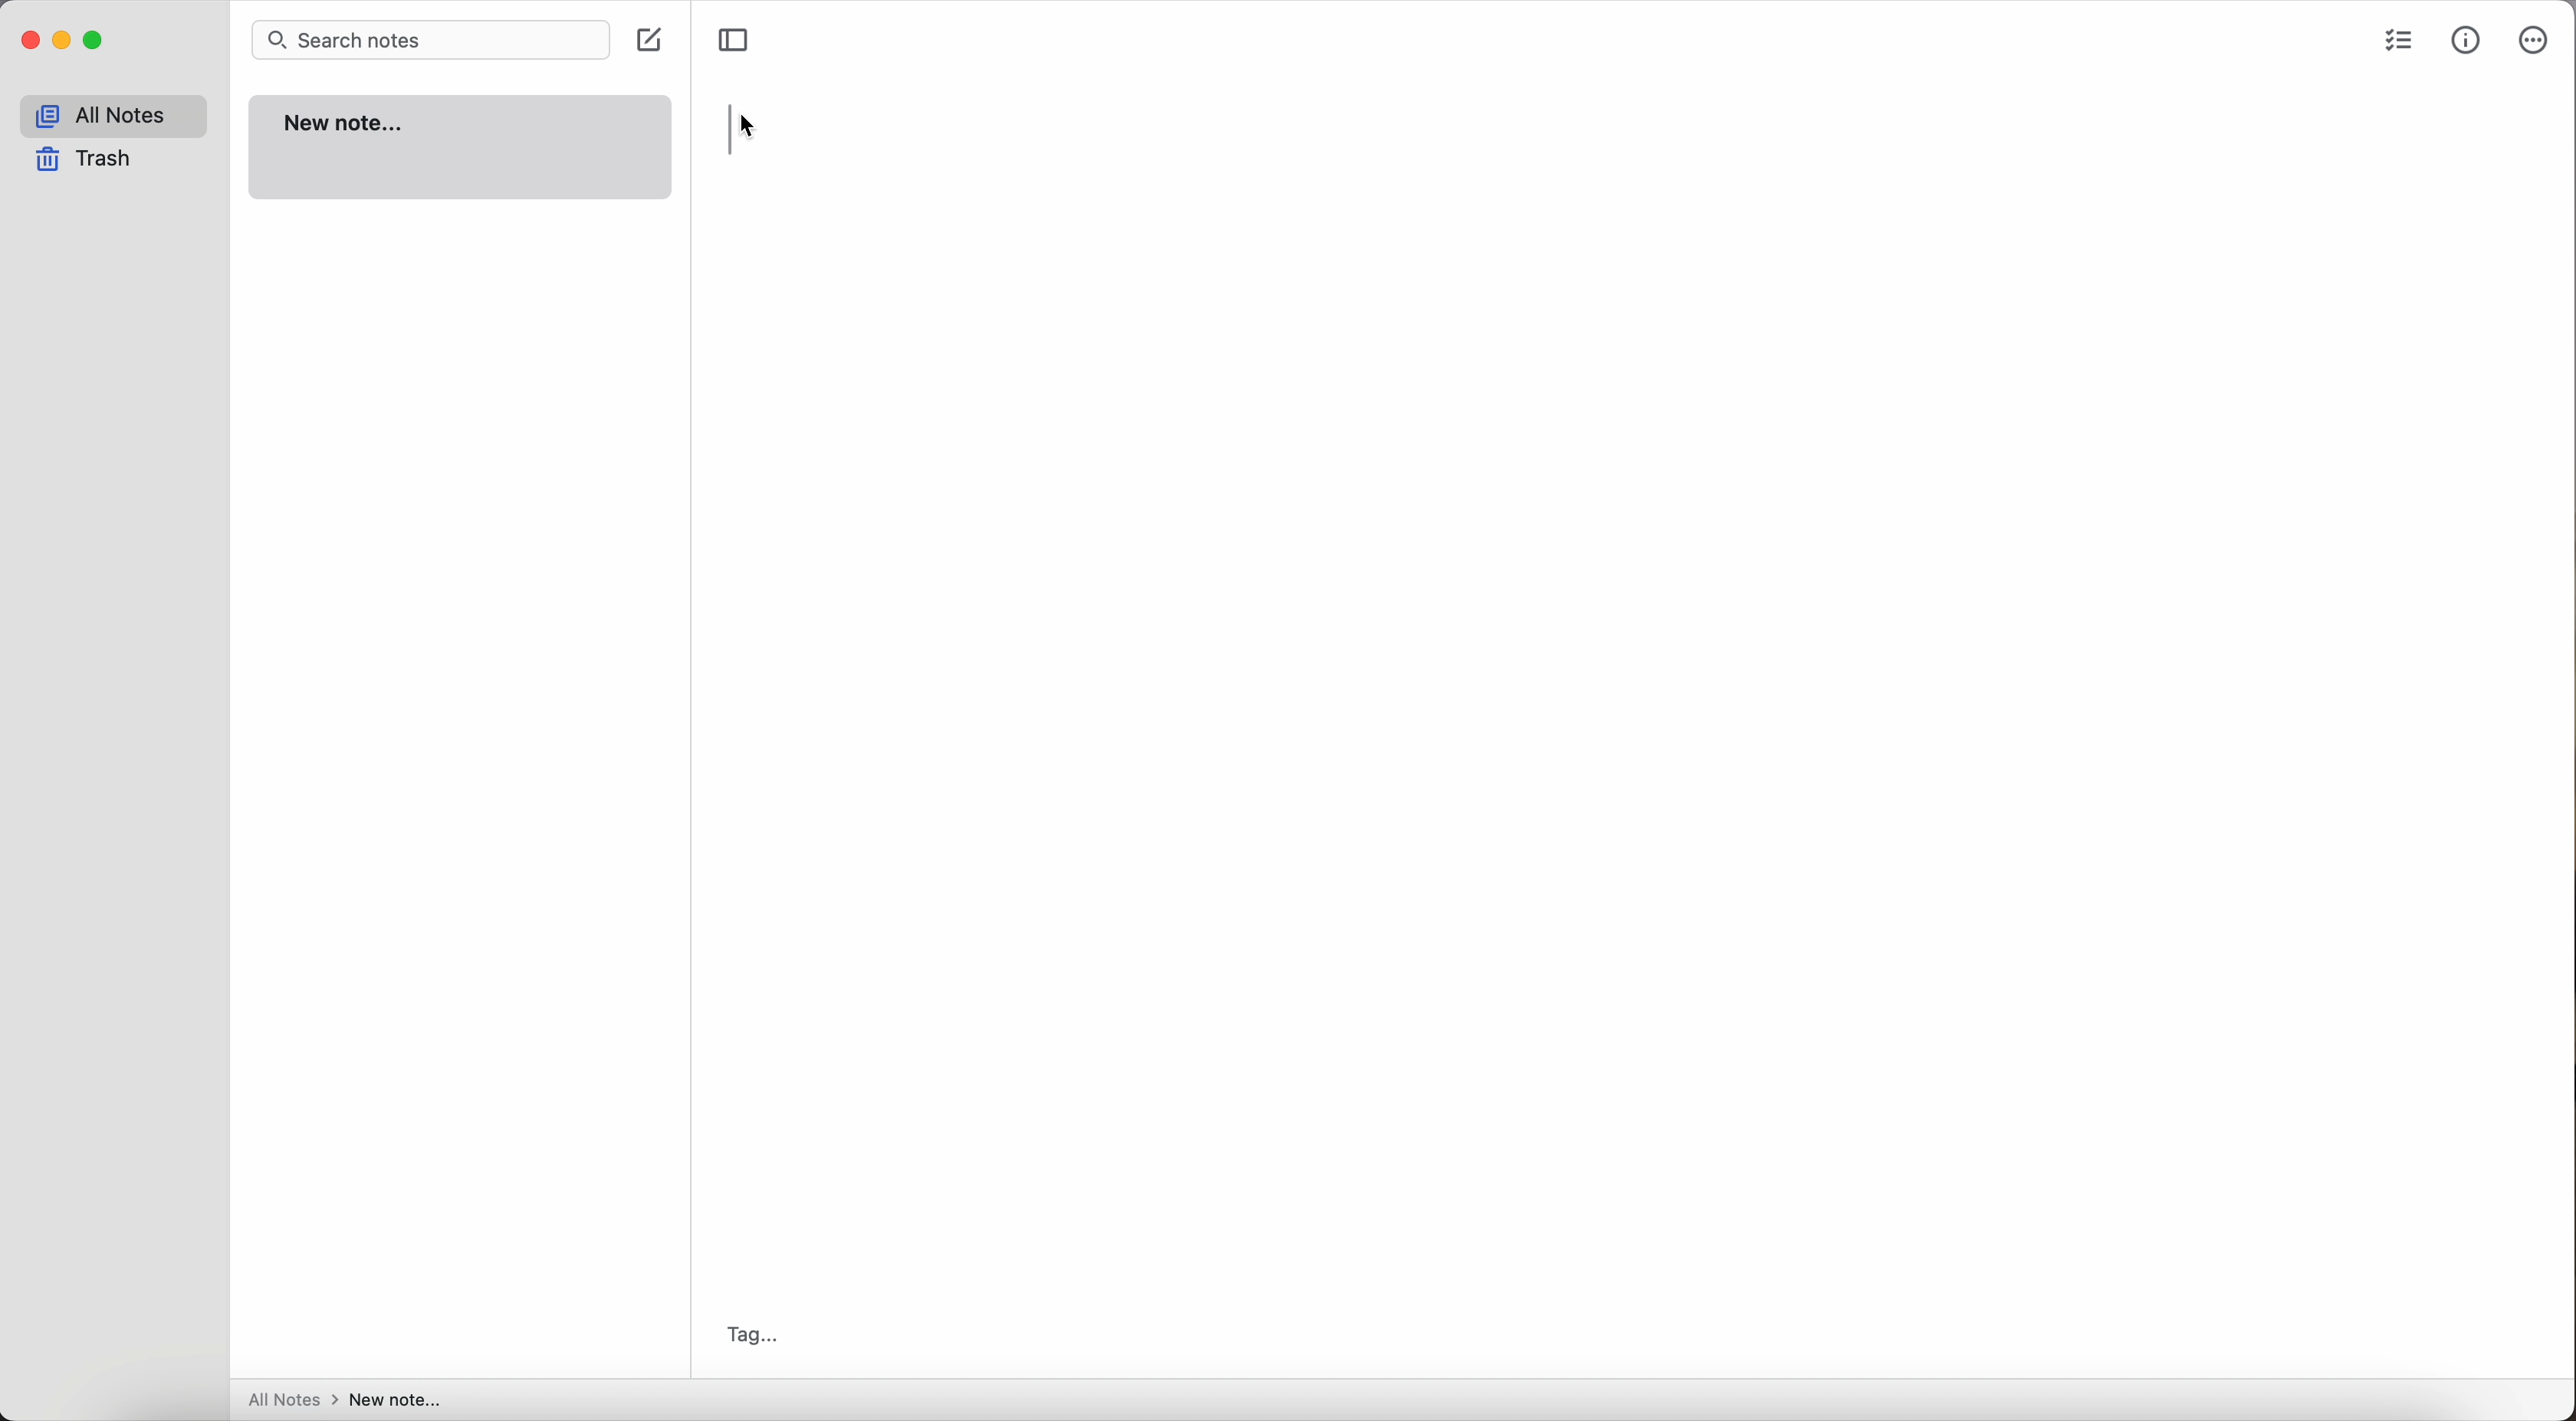 This screenshot has width=2576, height=1421. Describe the element at coordinates (428, 41) in the screenshot. I see `search bar` at that location.